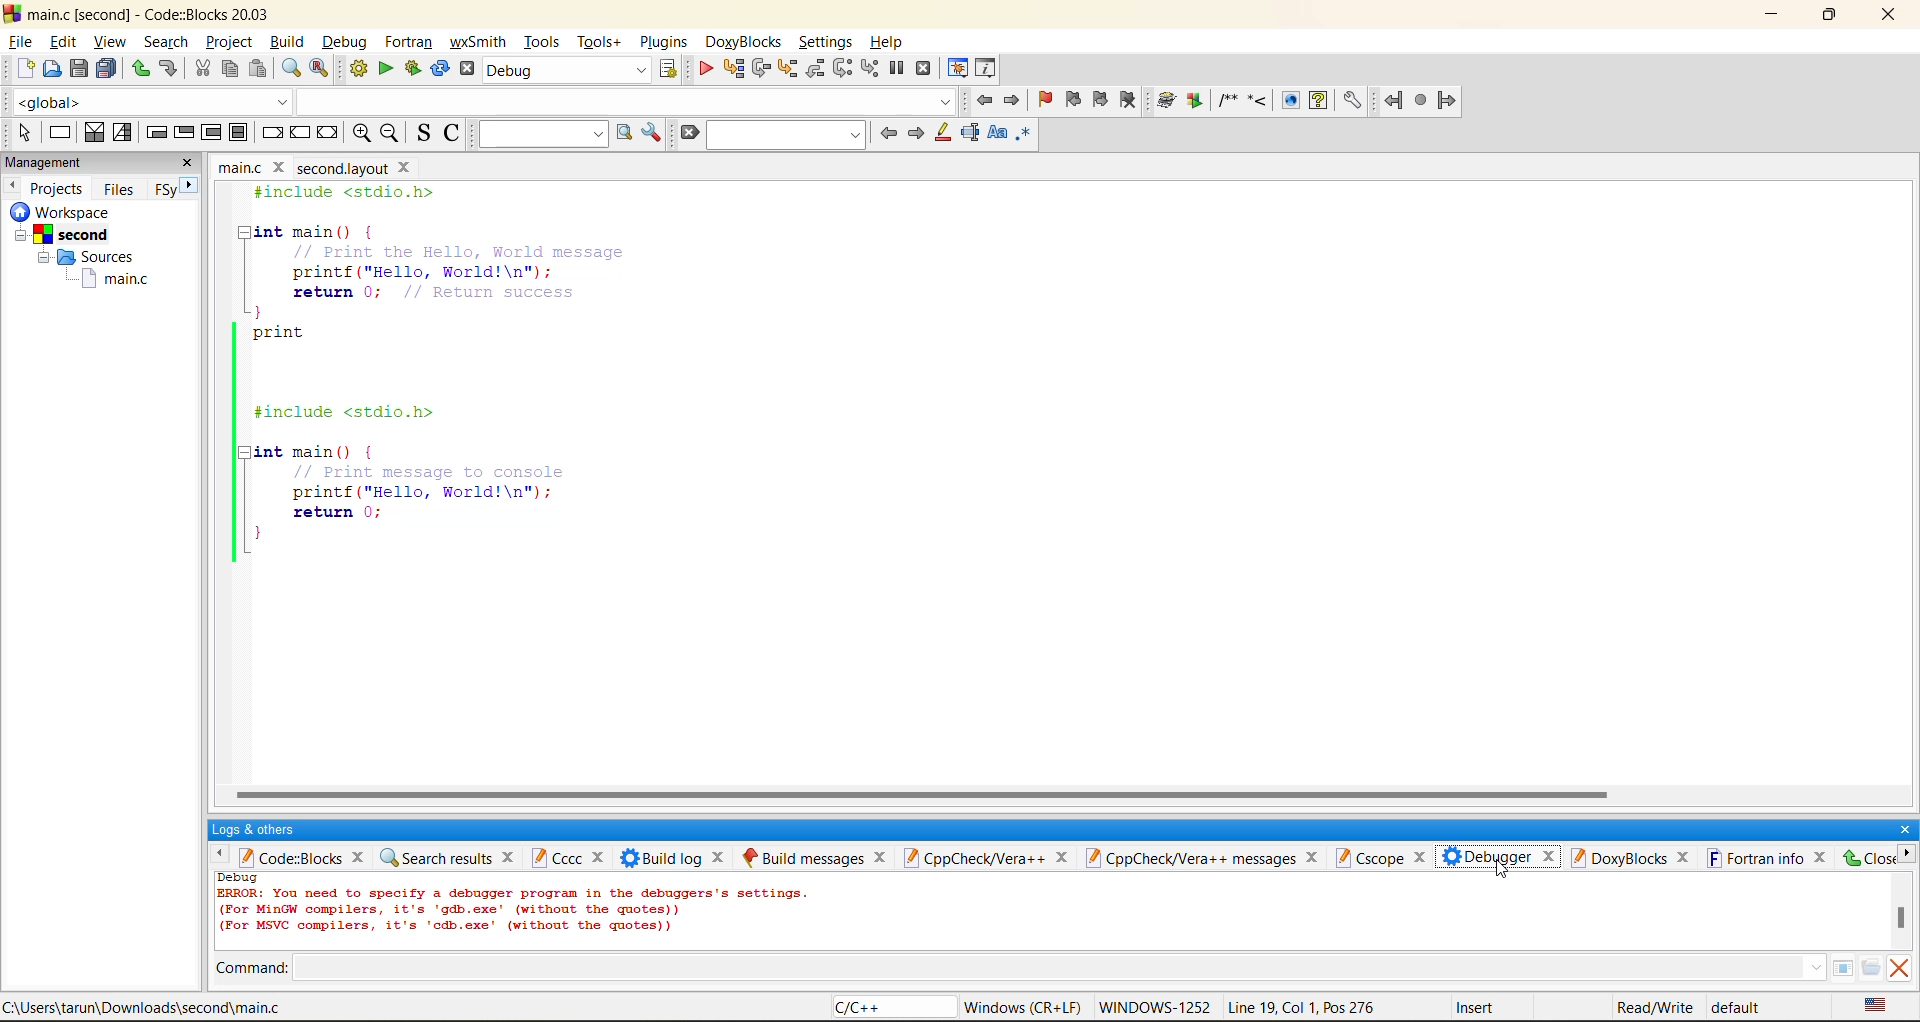 The height and width of the screenshot is (1022, 1920). What do you see at coordinates (15, 187) in the screenshot?
I see `previous` at bounding box center [15, 187].